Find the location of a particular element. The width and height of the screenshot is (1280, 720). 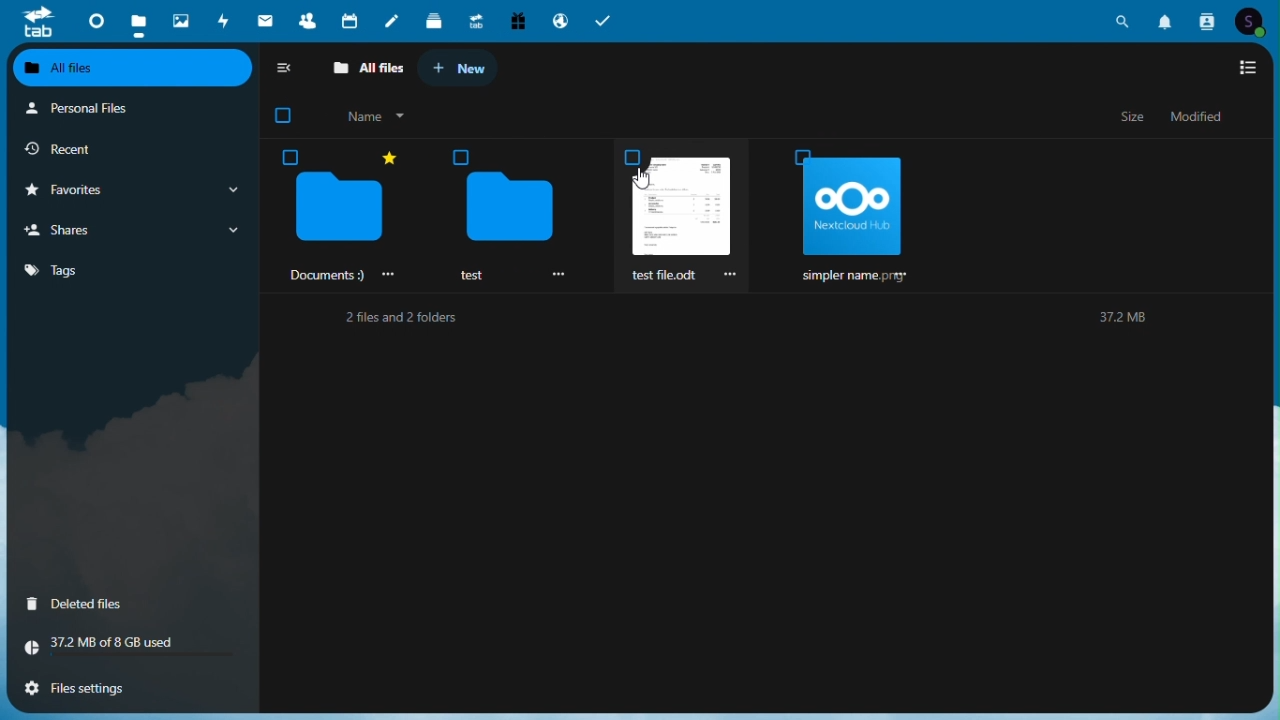

All files is located at coordinates (370, 70).